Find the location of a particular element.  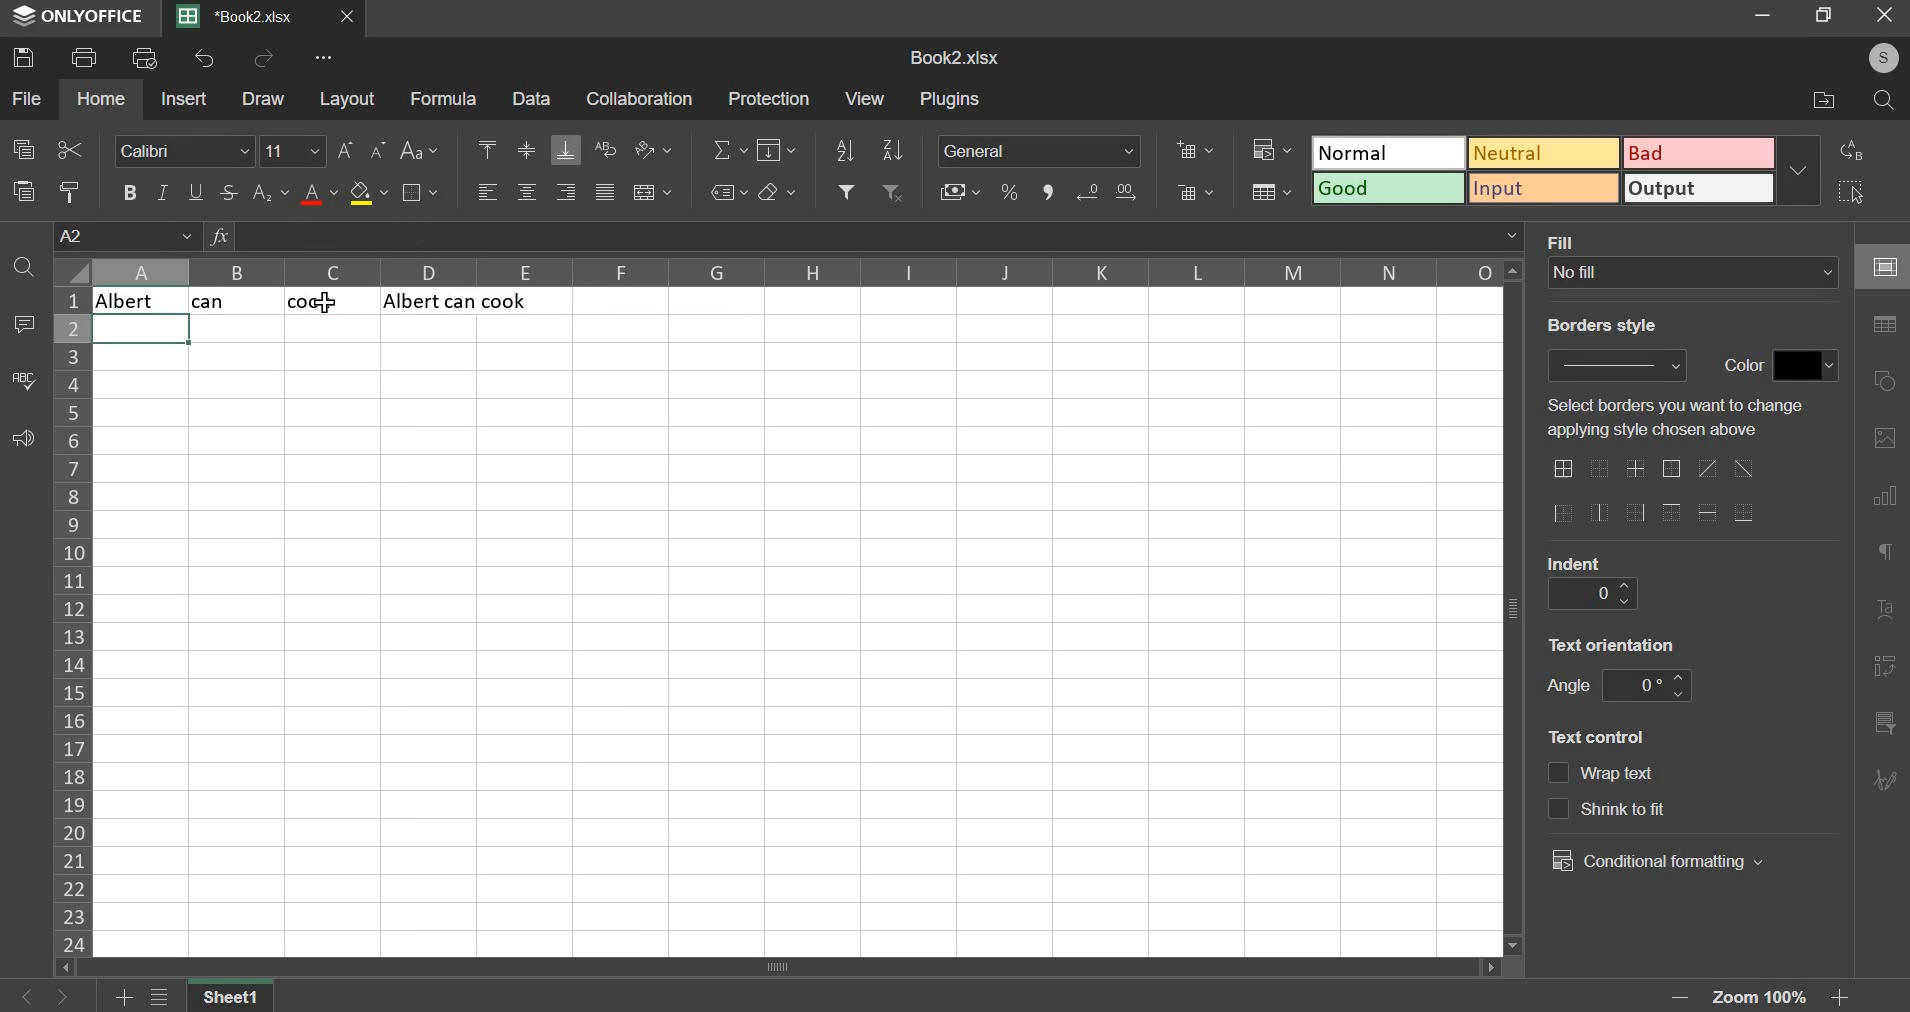

home is located at coordinates (102, 98).